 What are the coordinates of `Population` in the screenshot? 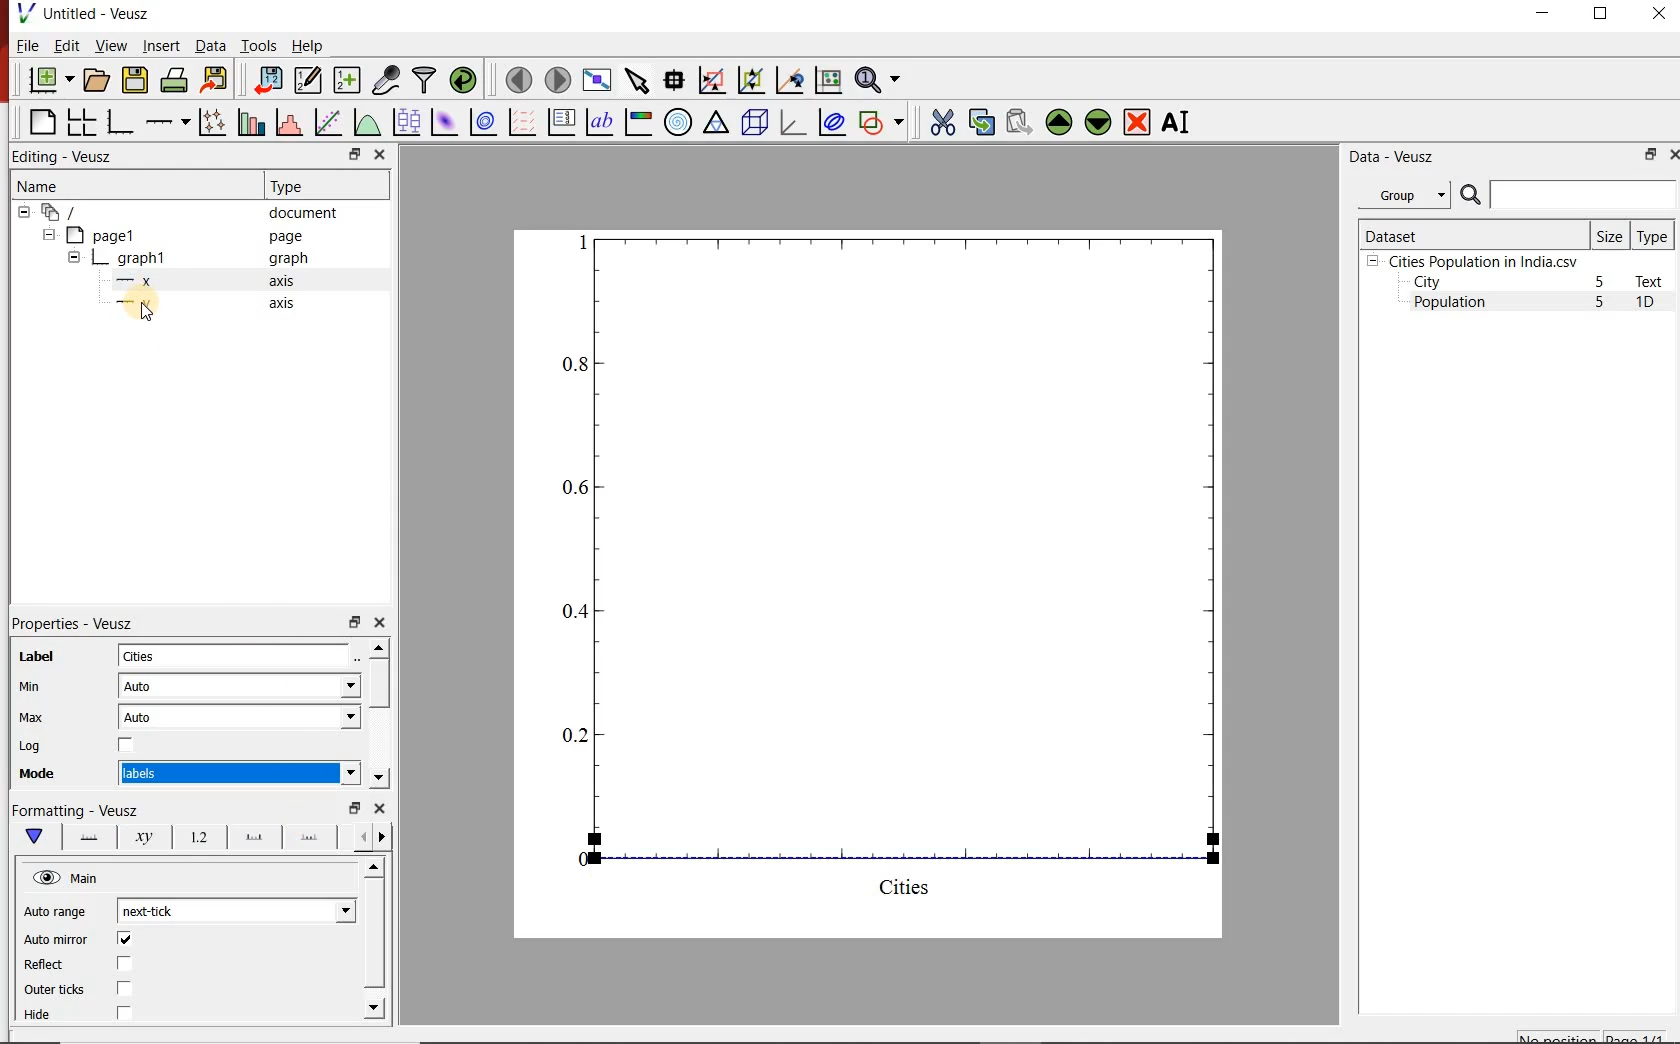 It's located at (1450, 304).